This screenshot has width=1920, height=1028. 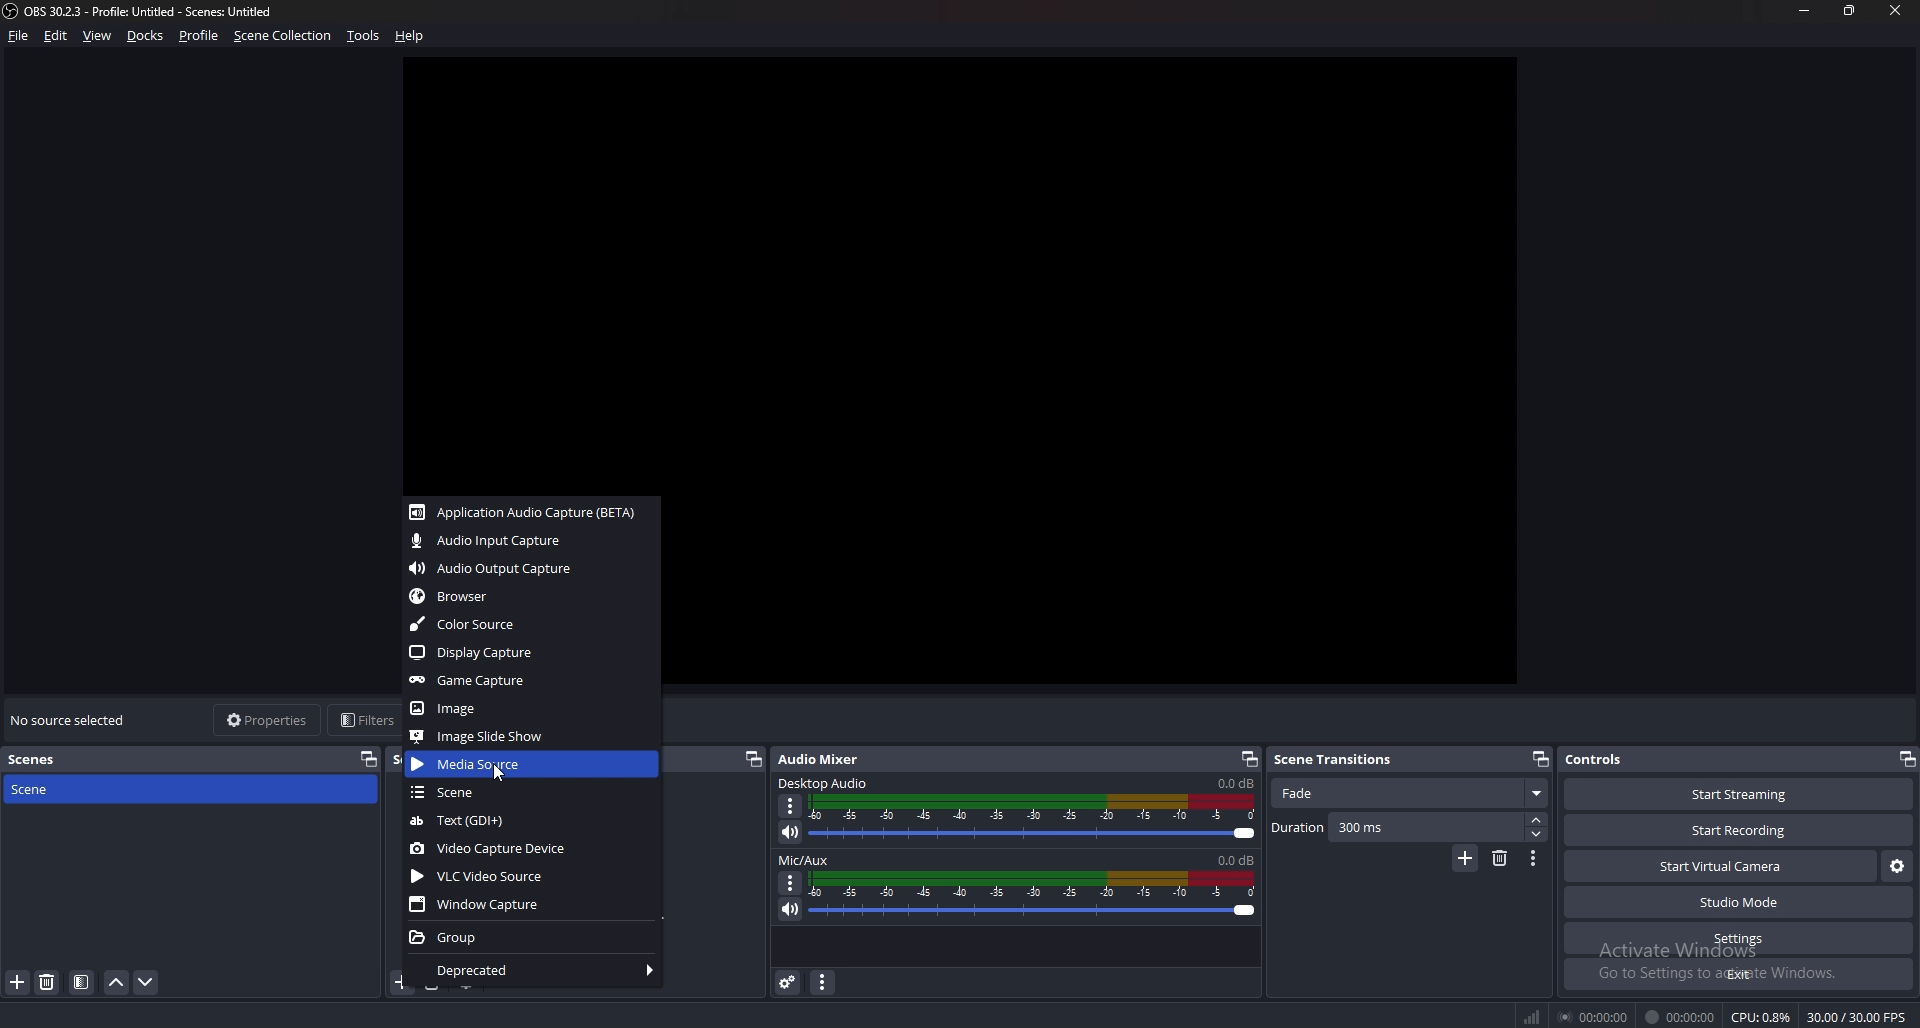 I want to click on  Exit, so click(x=1740, y=974).